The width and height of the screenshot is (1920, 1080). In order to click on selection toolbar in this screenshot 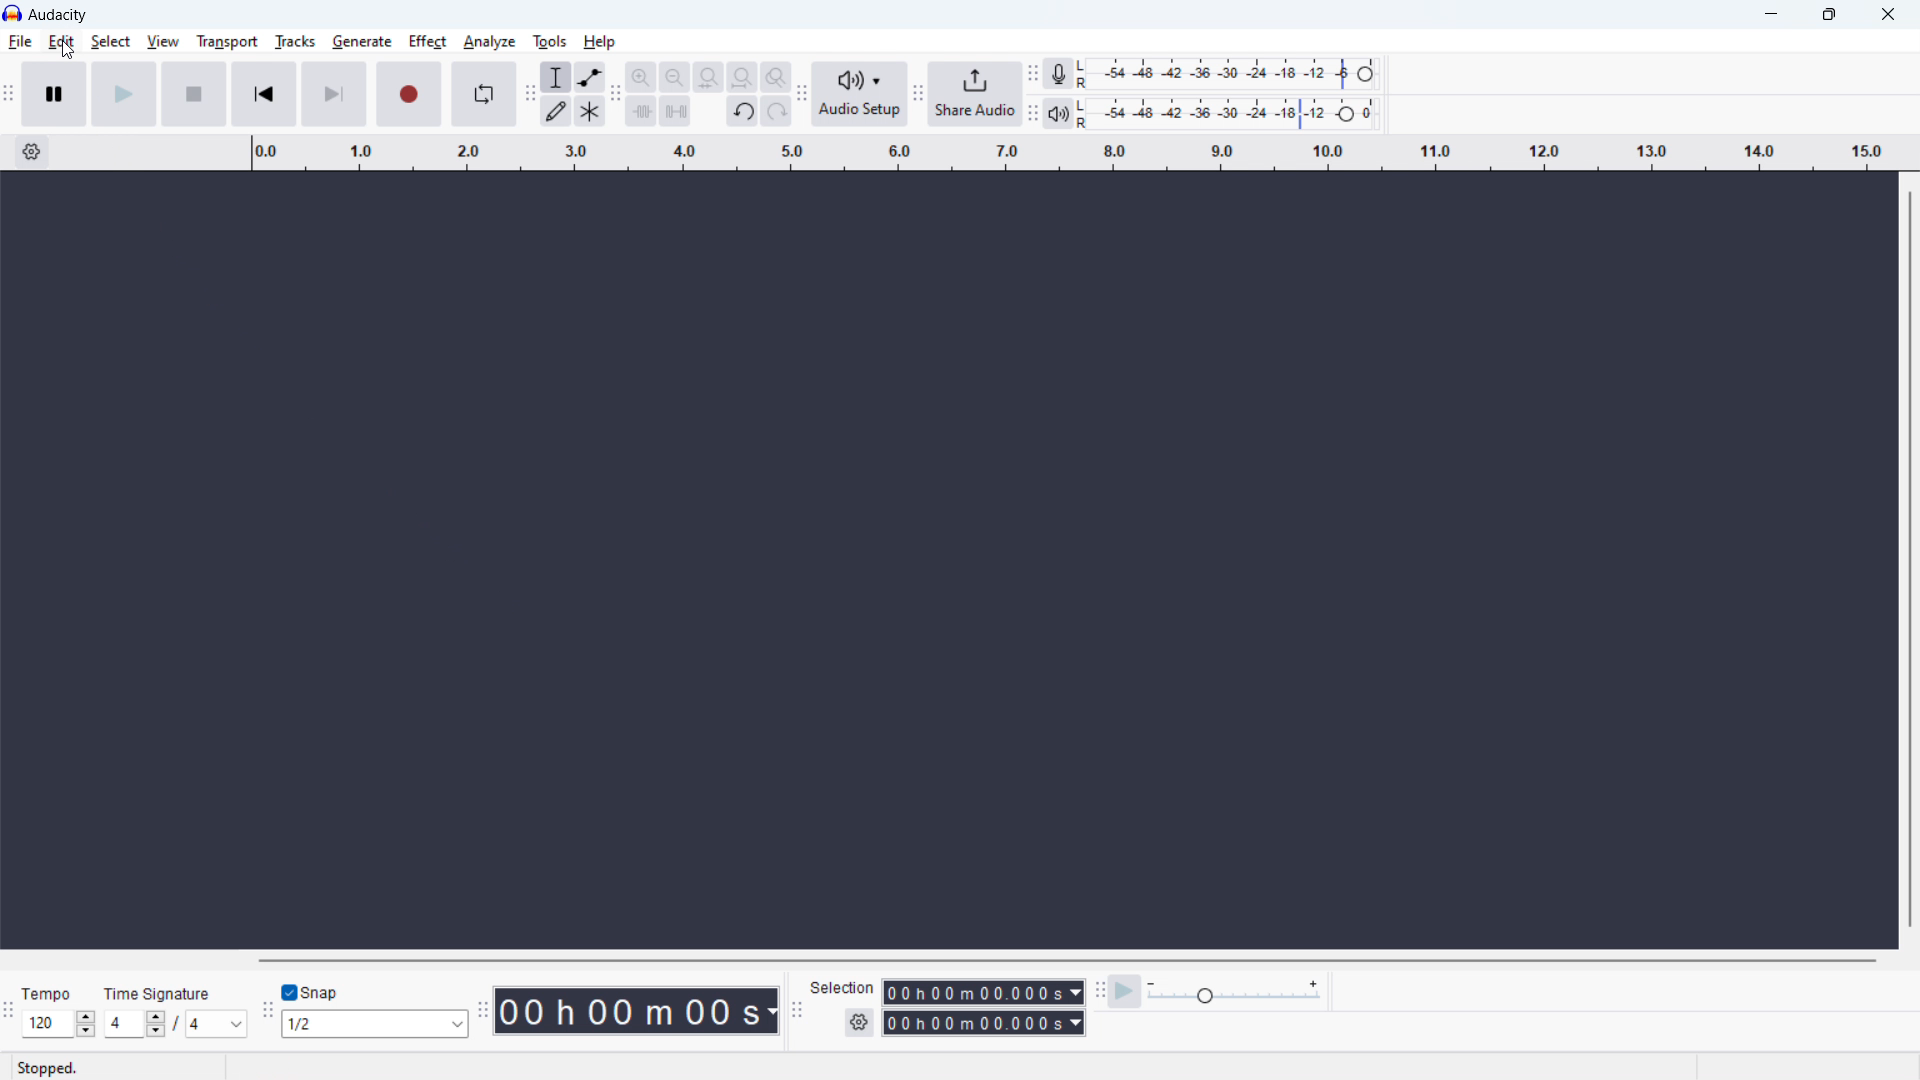, I will do `click(797, 1010)`.